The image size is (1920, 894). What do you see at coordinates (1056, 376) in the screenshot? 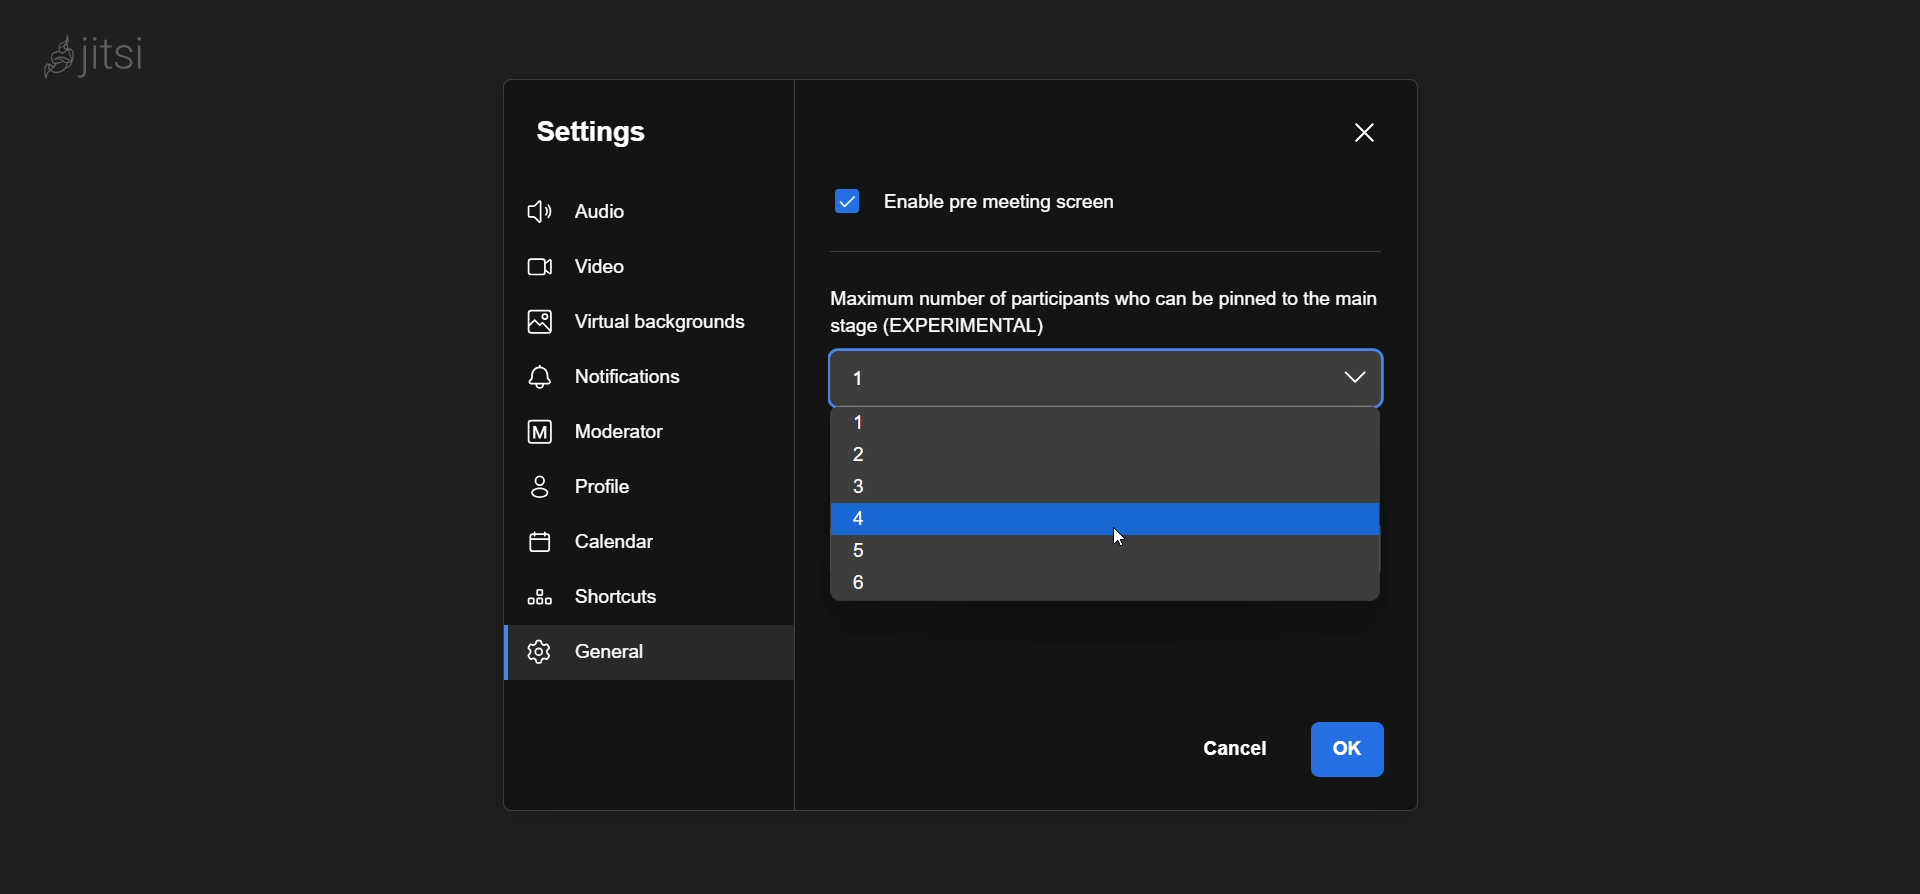
I see `number of participants 1` at bounding box center [1056, 376].